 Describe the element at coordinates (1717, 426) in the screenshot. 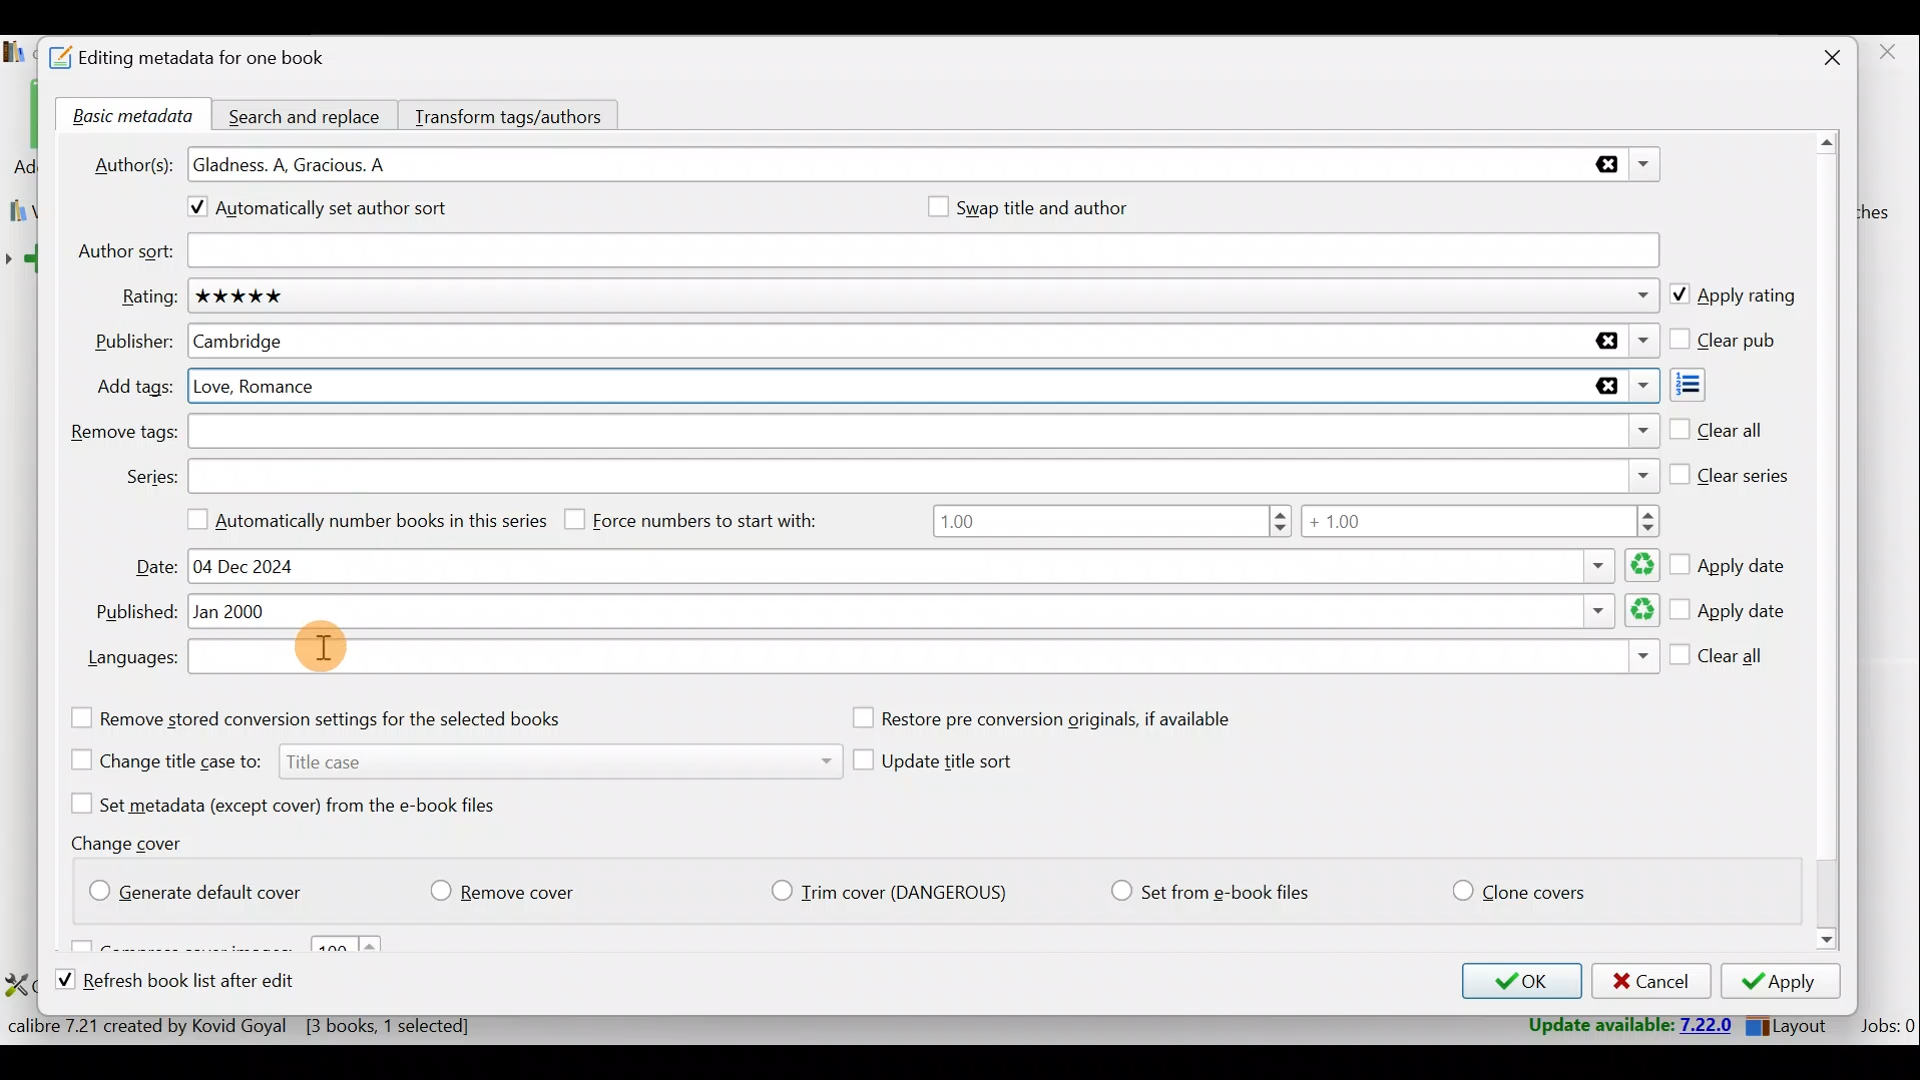

I see `Clear all` at that location.